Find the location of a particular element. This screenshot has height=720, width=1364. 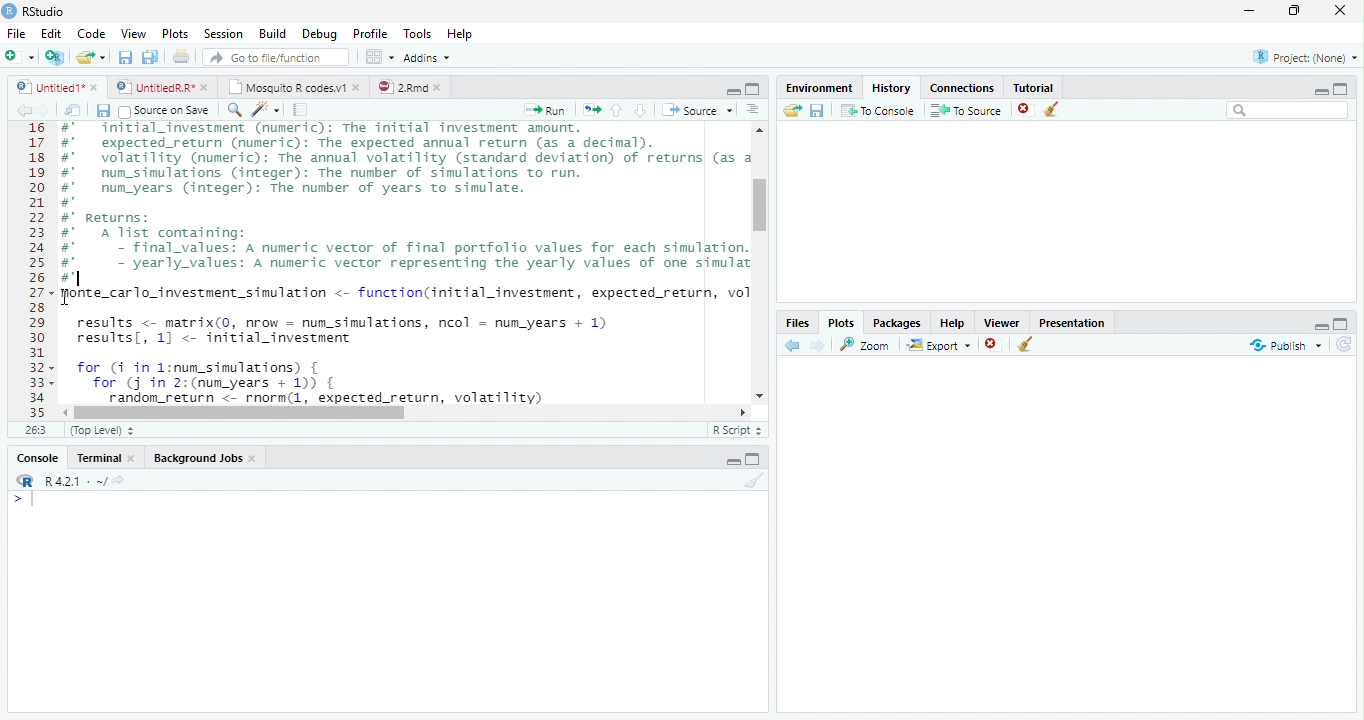

Full Height is located at coordinates (754, 88).